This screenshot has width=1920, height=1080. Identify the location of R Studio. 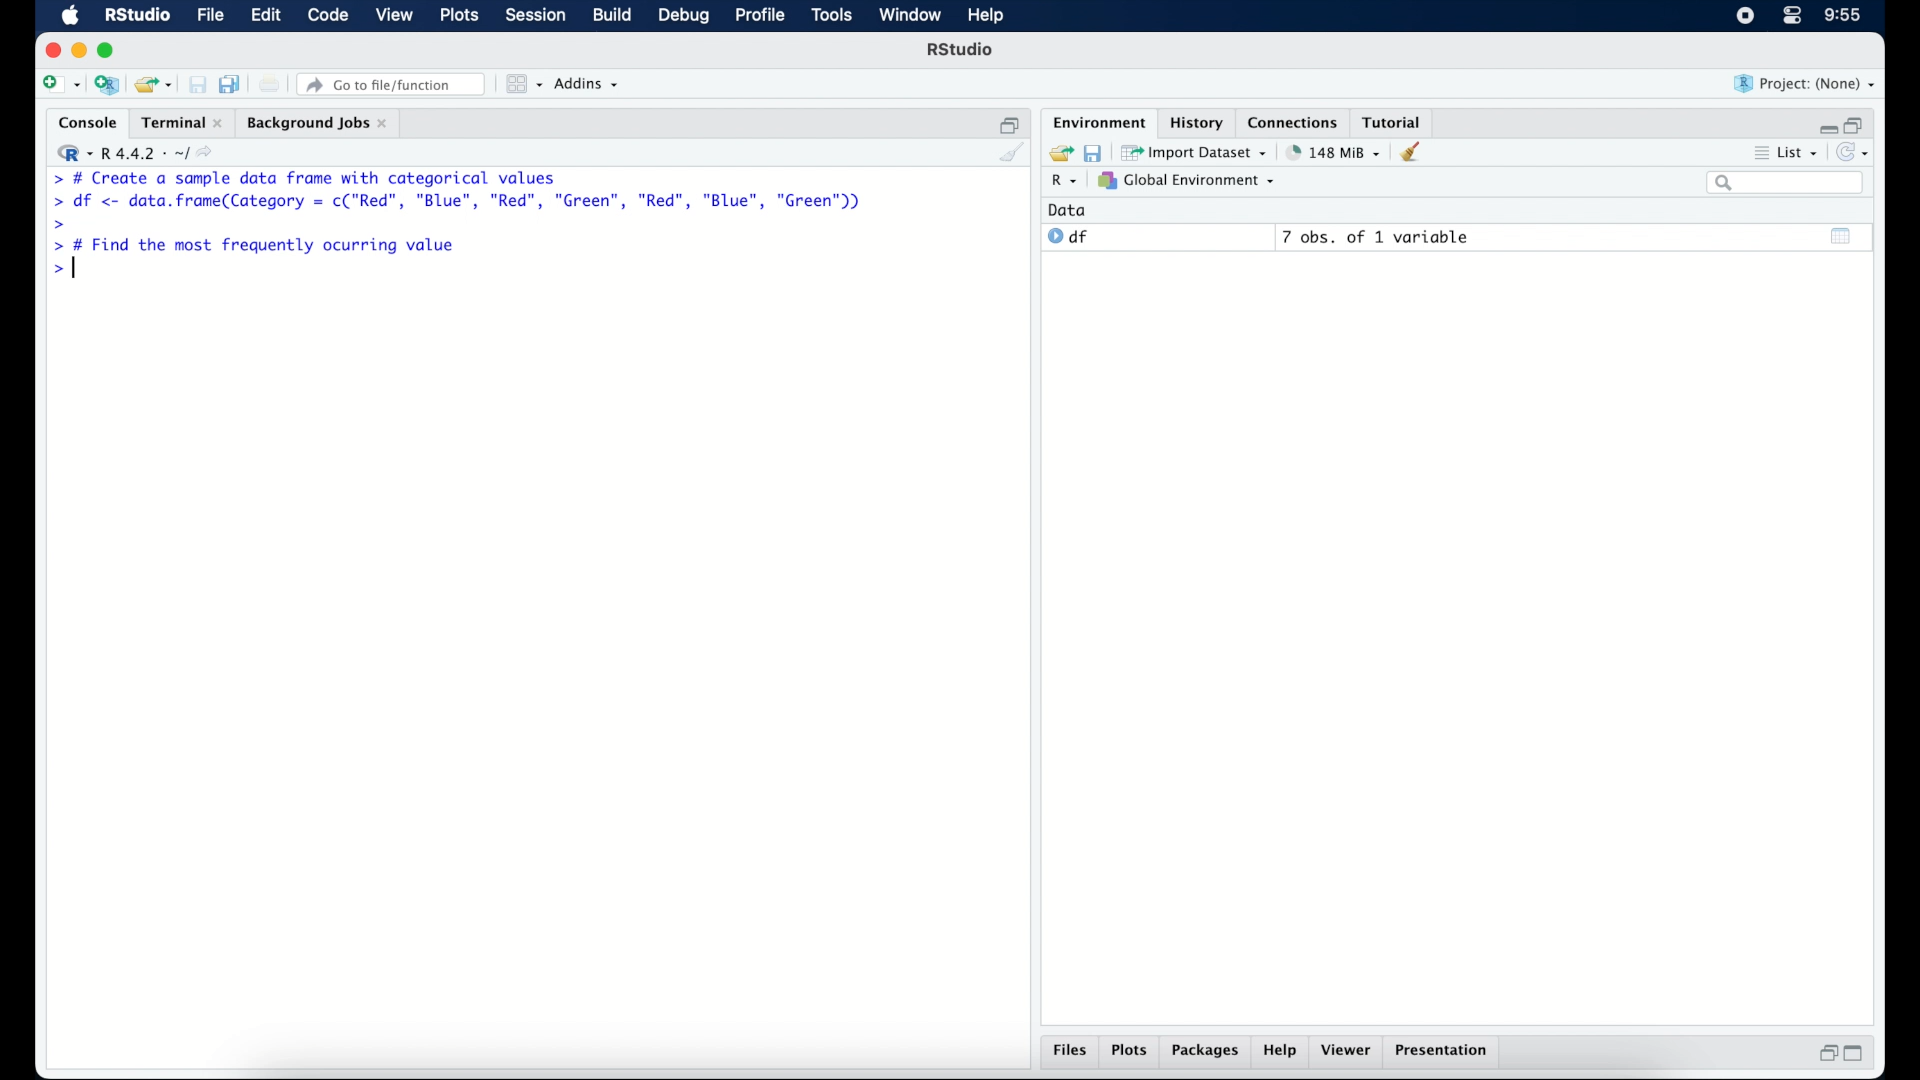
(962, 50).